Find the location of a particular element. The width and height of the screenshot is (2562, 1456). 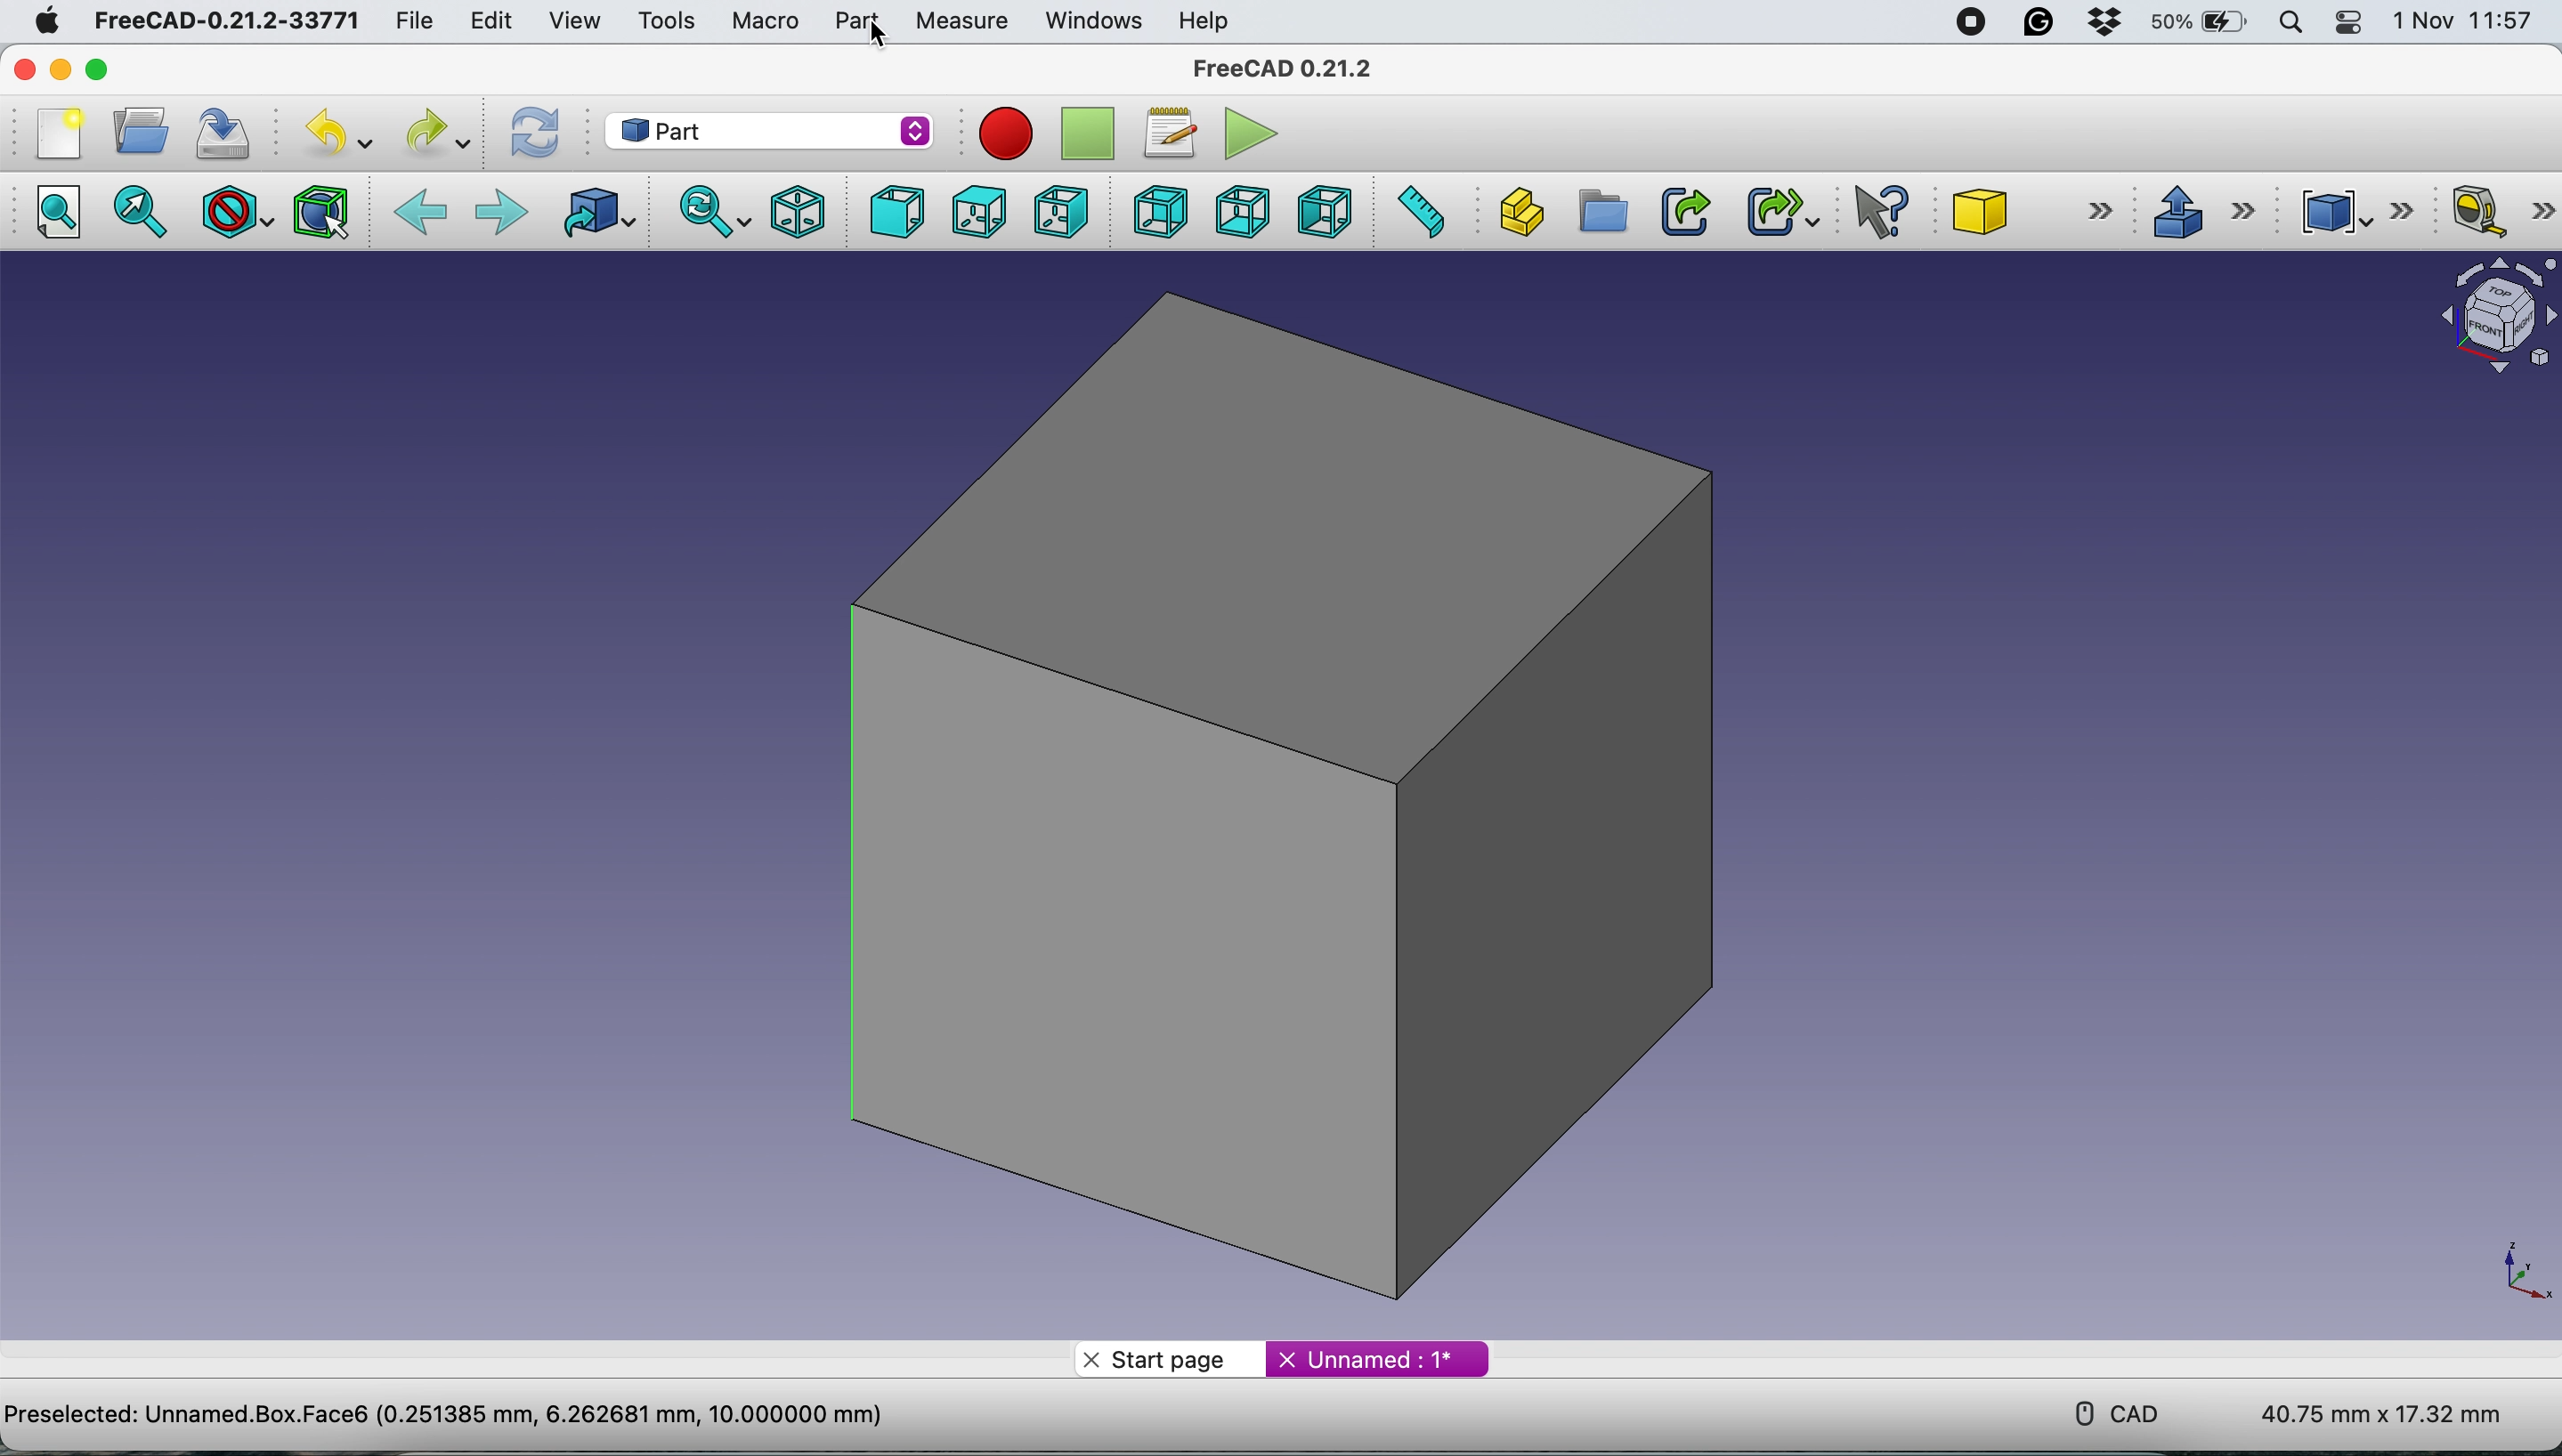

forward is located at coordinates (500, 215).